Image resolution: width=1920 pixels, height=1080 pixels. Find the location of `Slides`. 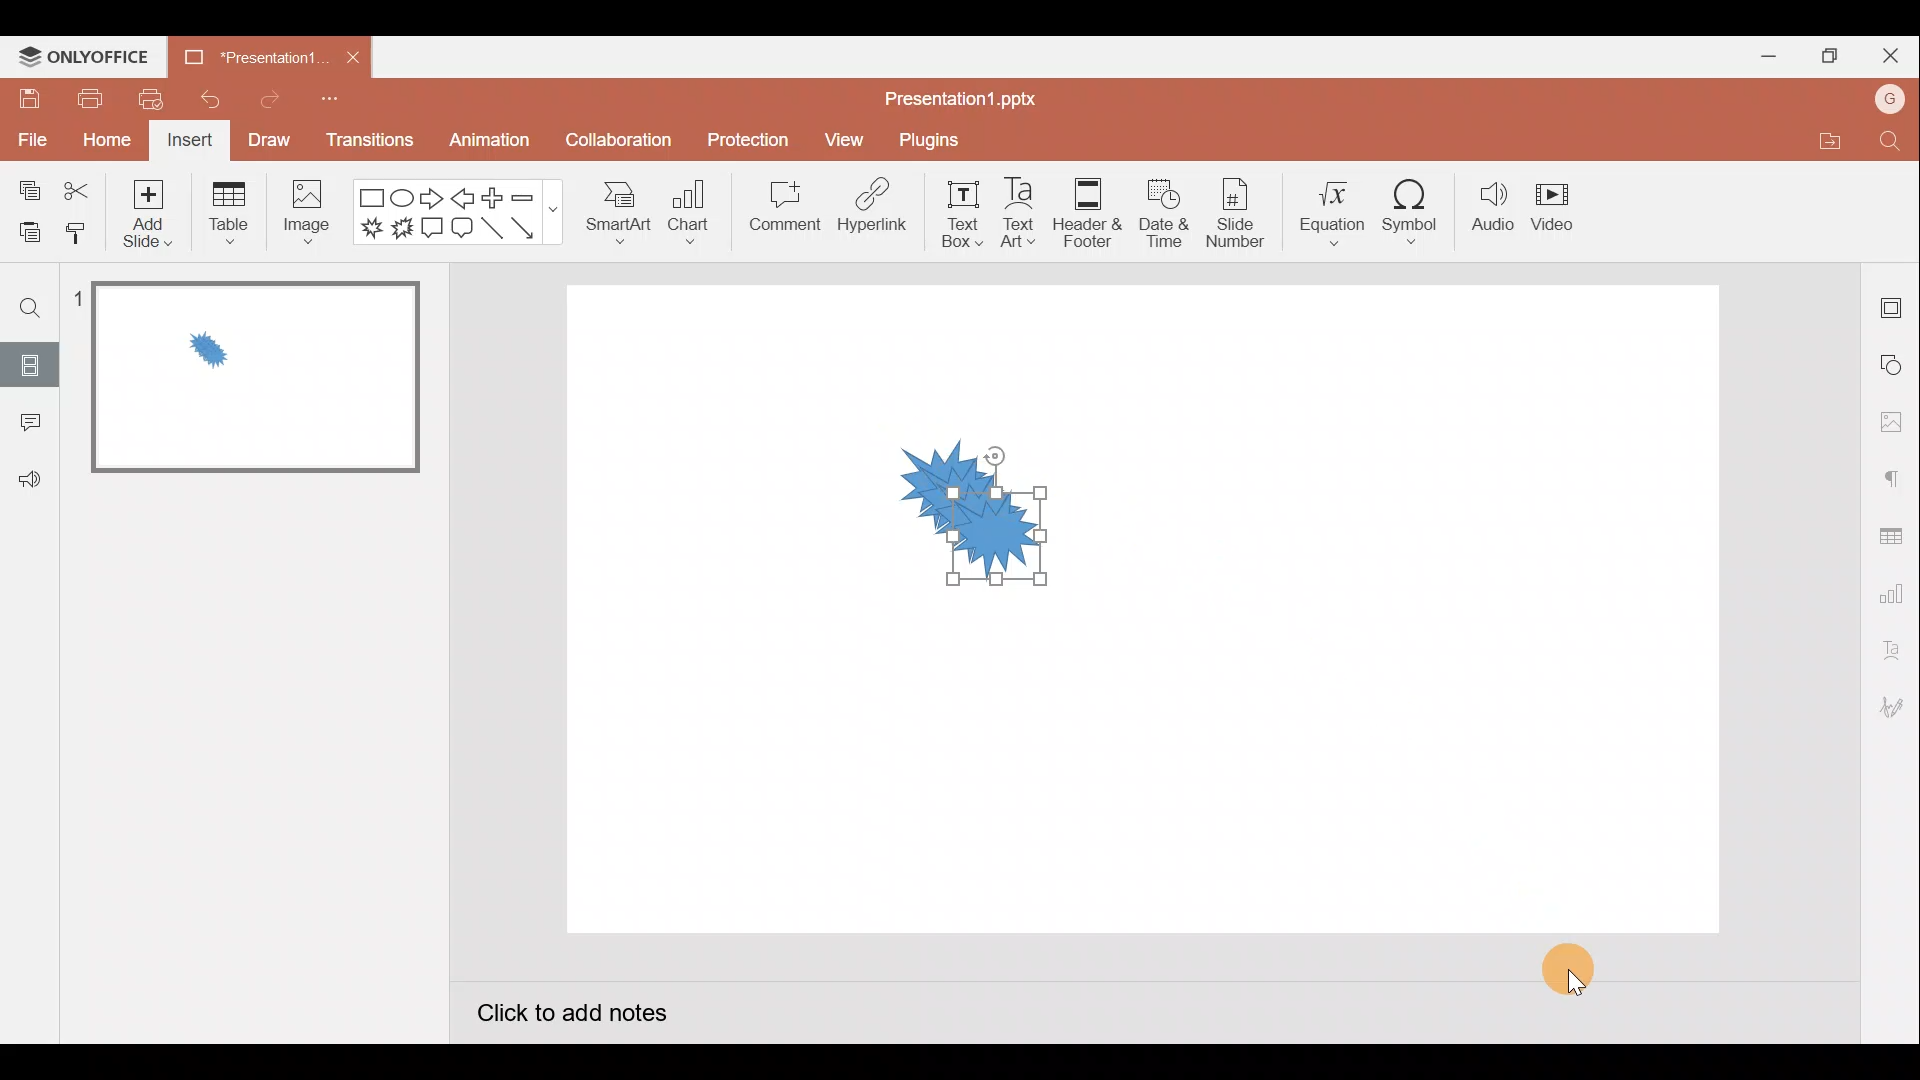

Slides is located at coordinates (28, 365).